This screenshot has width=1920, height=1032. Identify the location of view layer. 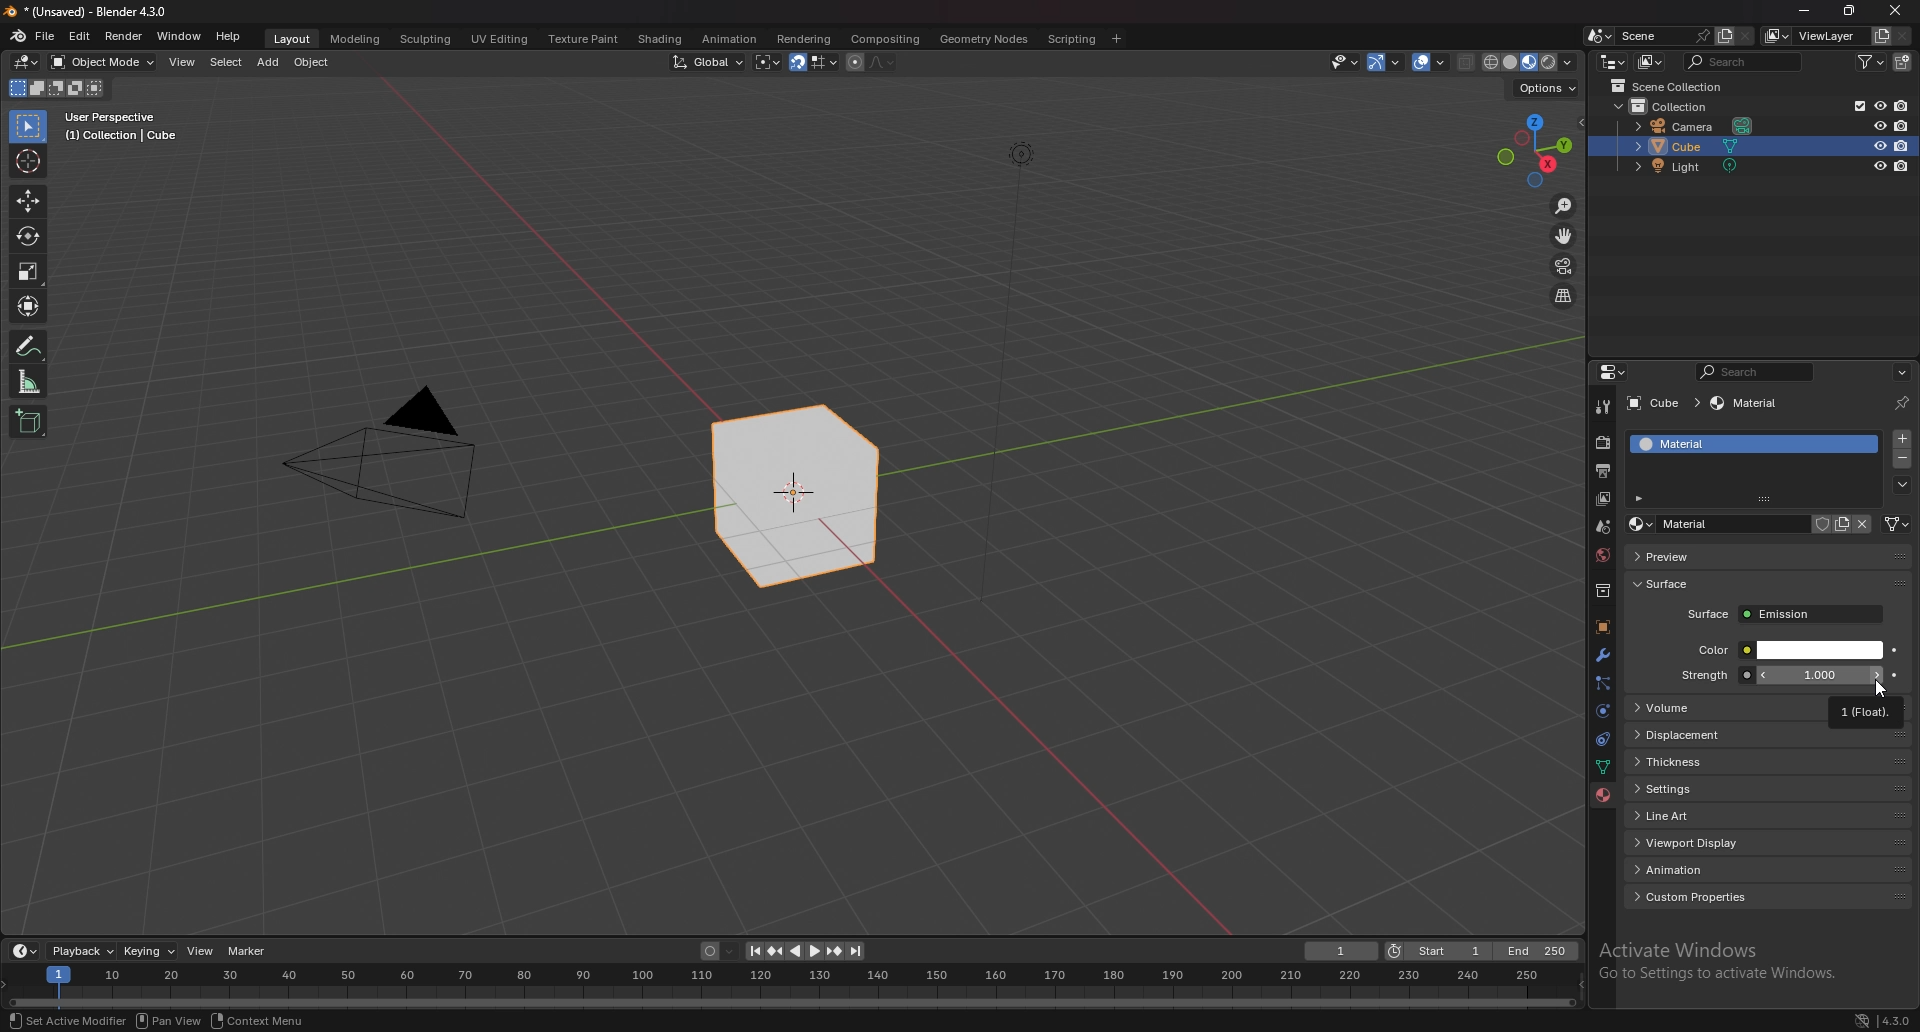
(1816, 36).